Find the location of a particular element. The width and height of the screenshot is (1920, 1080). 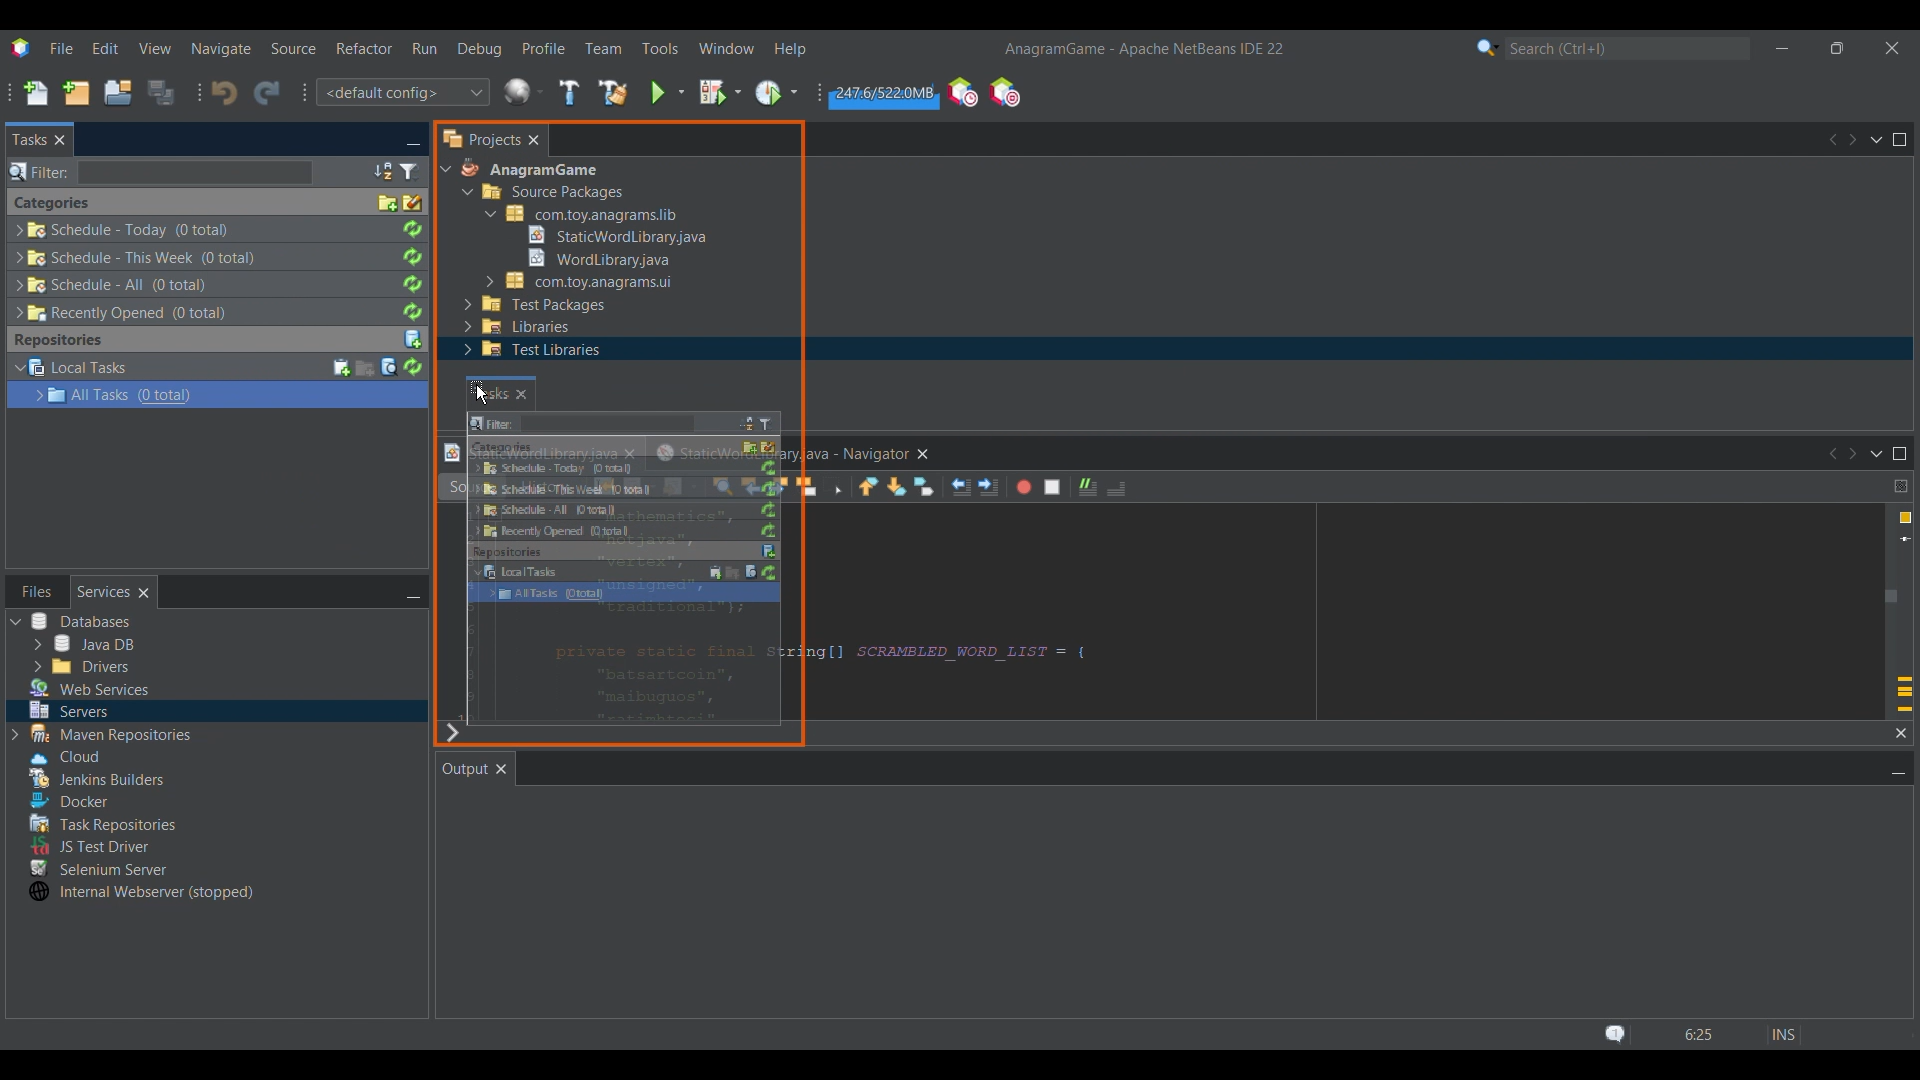

 is located at coordinates (500, 391).